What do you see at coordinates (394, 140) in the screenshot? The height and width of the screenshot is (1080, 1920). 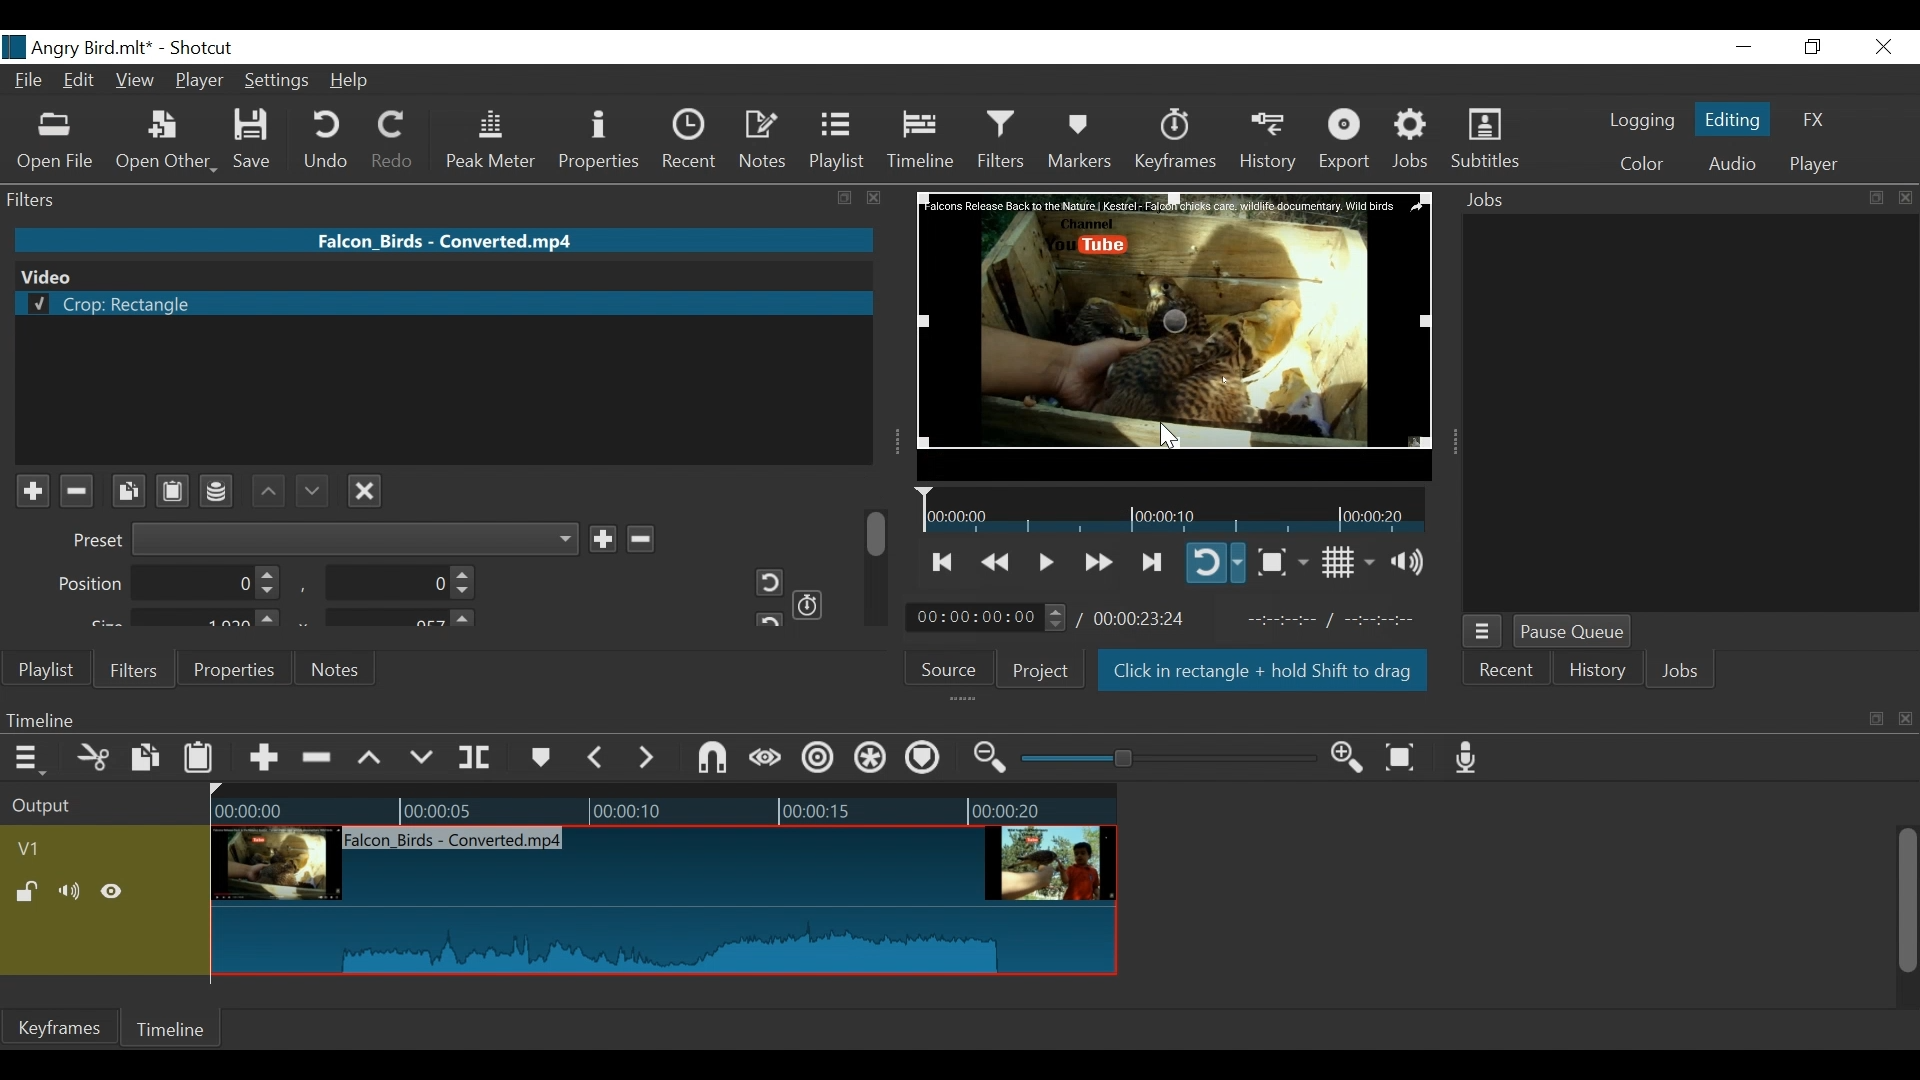 I see `Redo` at bounding box center [394, 140].